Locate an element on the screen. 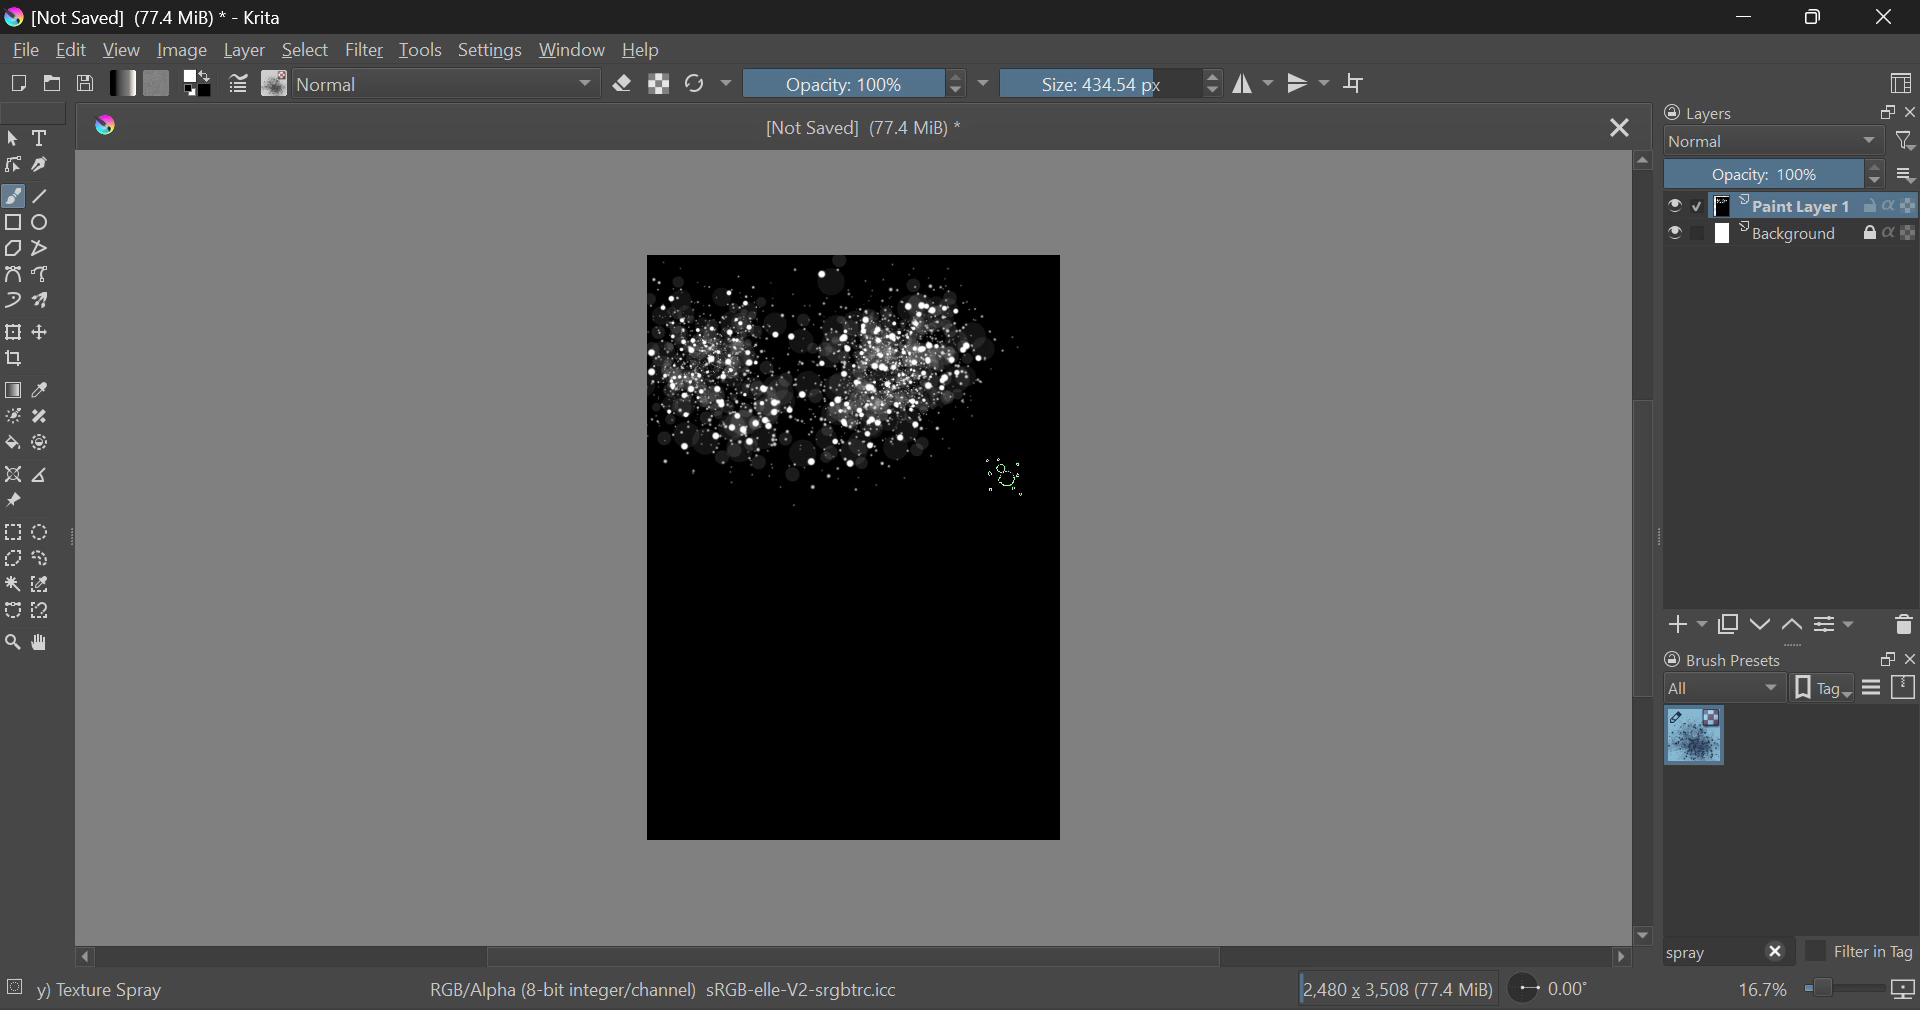  Layers is located at coordinates (1711, 112).